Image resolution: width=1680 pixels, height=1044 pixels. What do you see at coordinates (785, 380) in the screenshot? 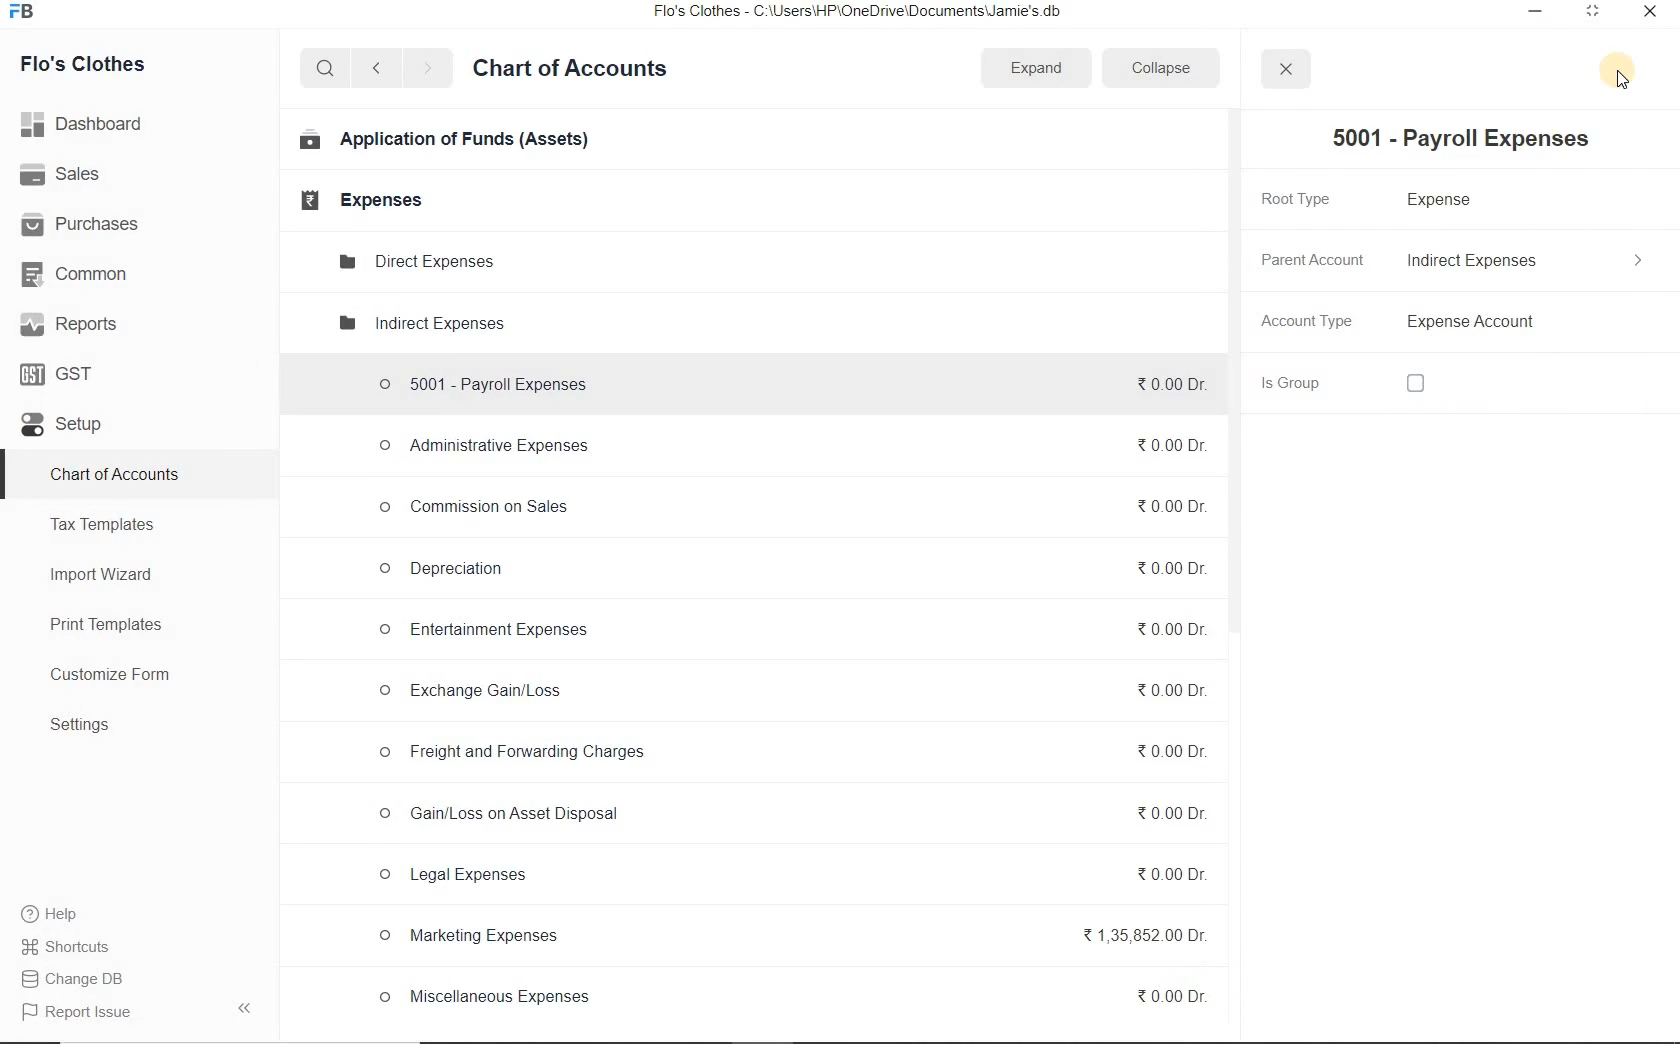
I see `5001 - Payroll Expenses 0.00 Dr` at bounding box center [785, 380].